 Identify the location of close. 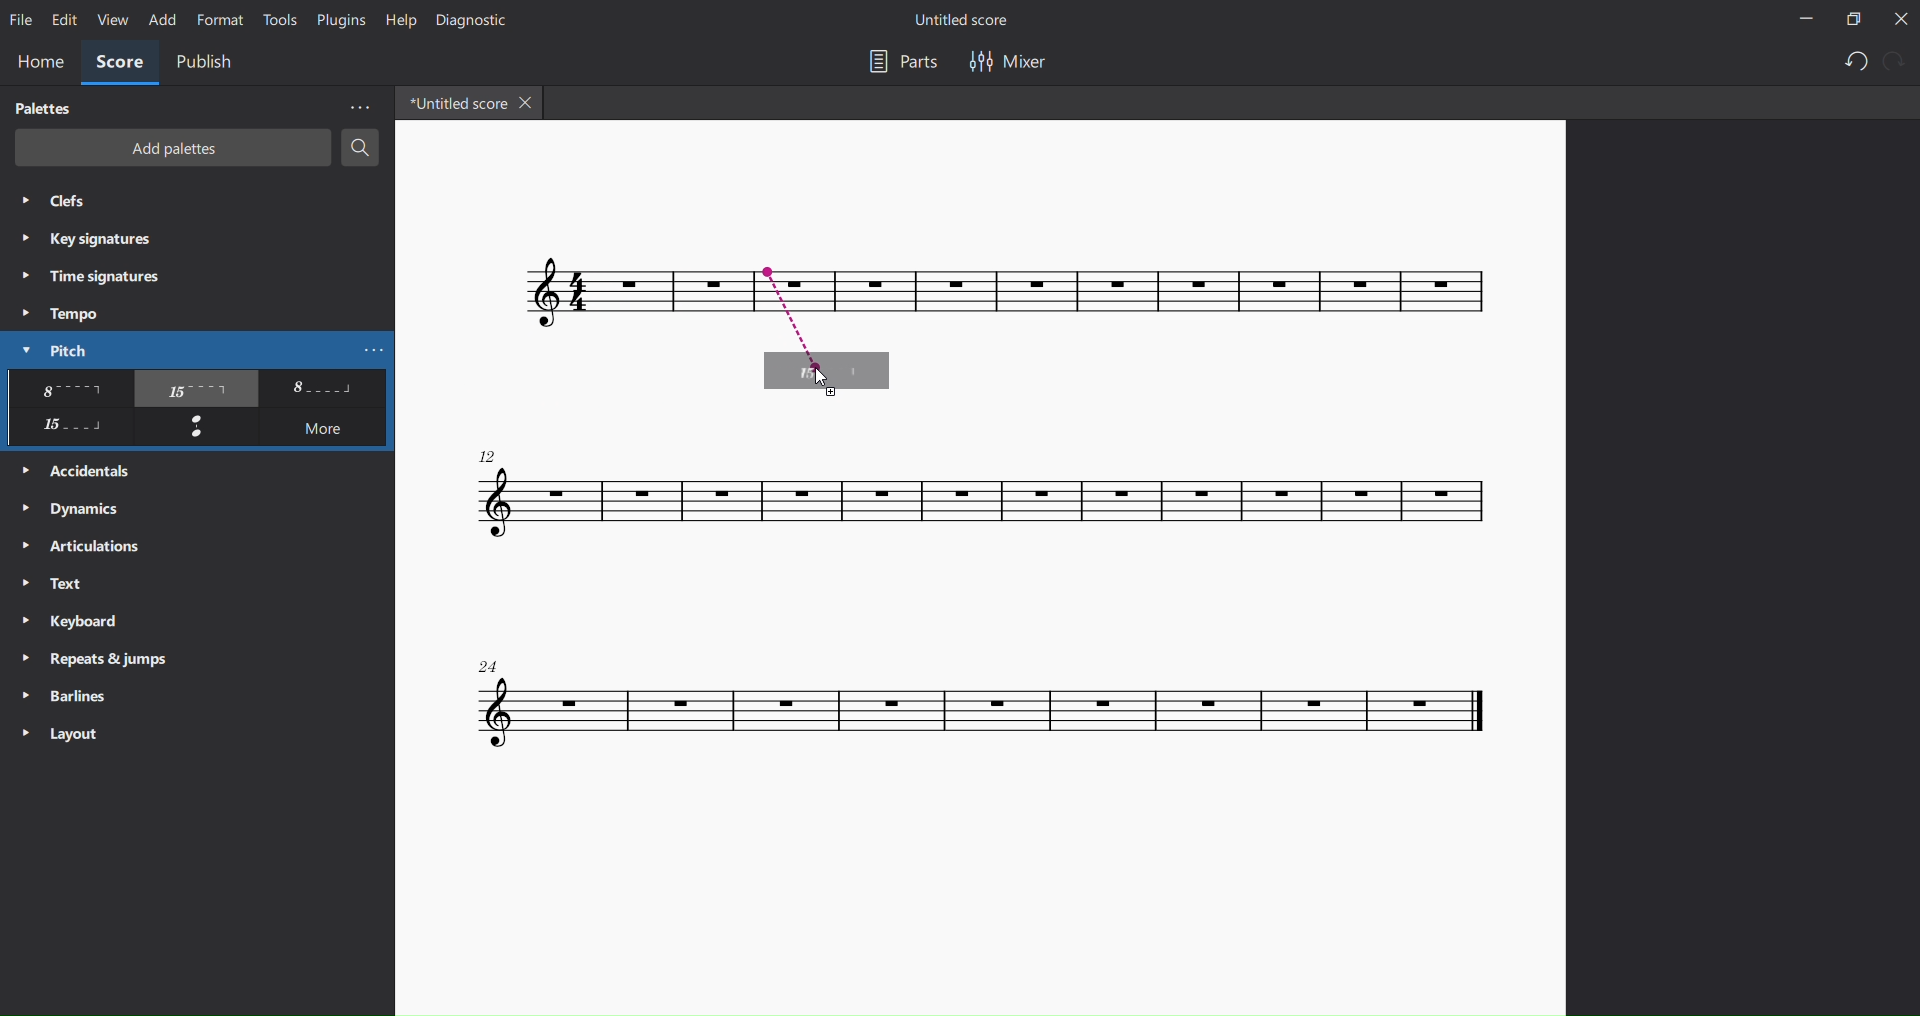
(1899, 18).